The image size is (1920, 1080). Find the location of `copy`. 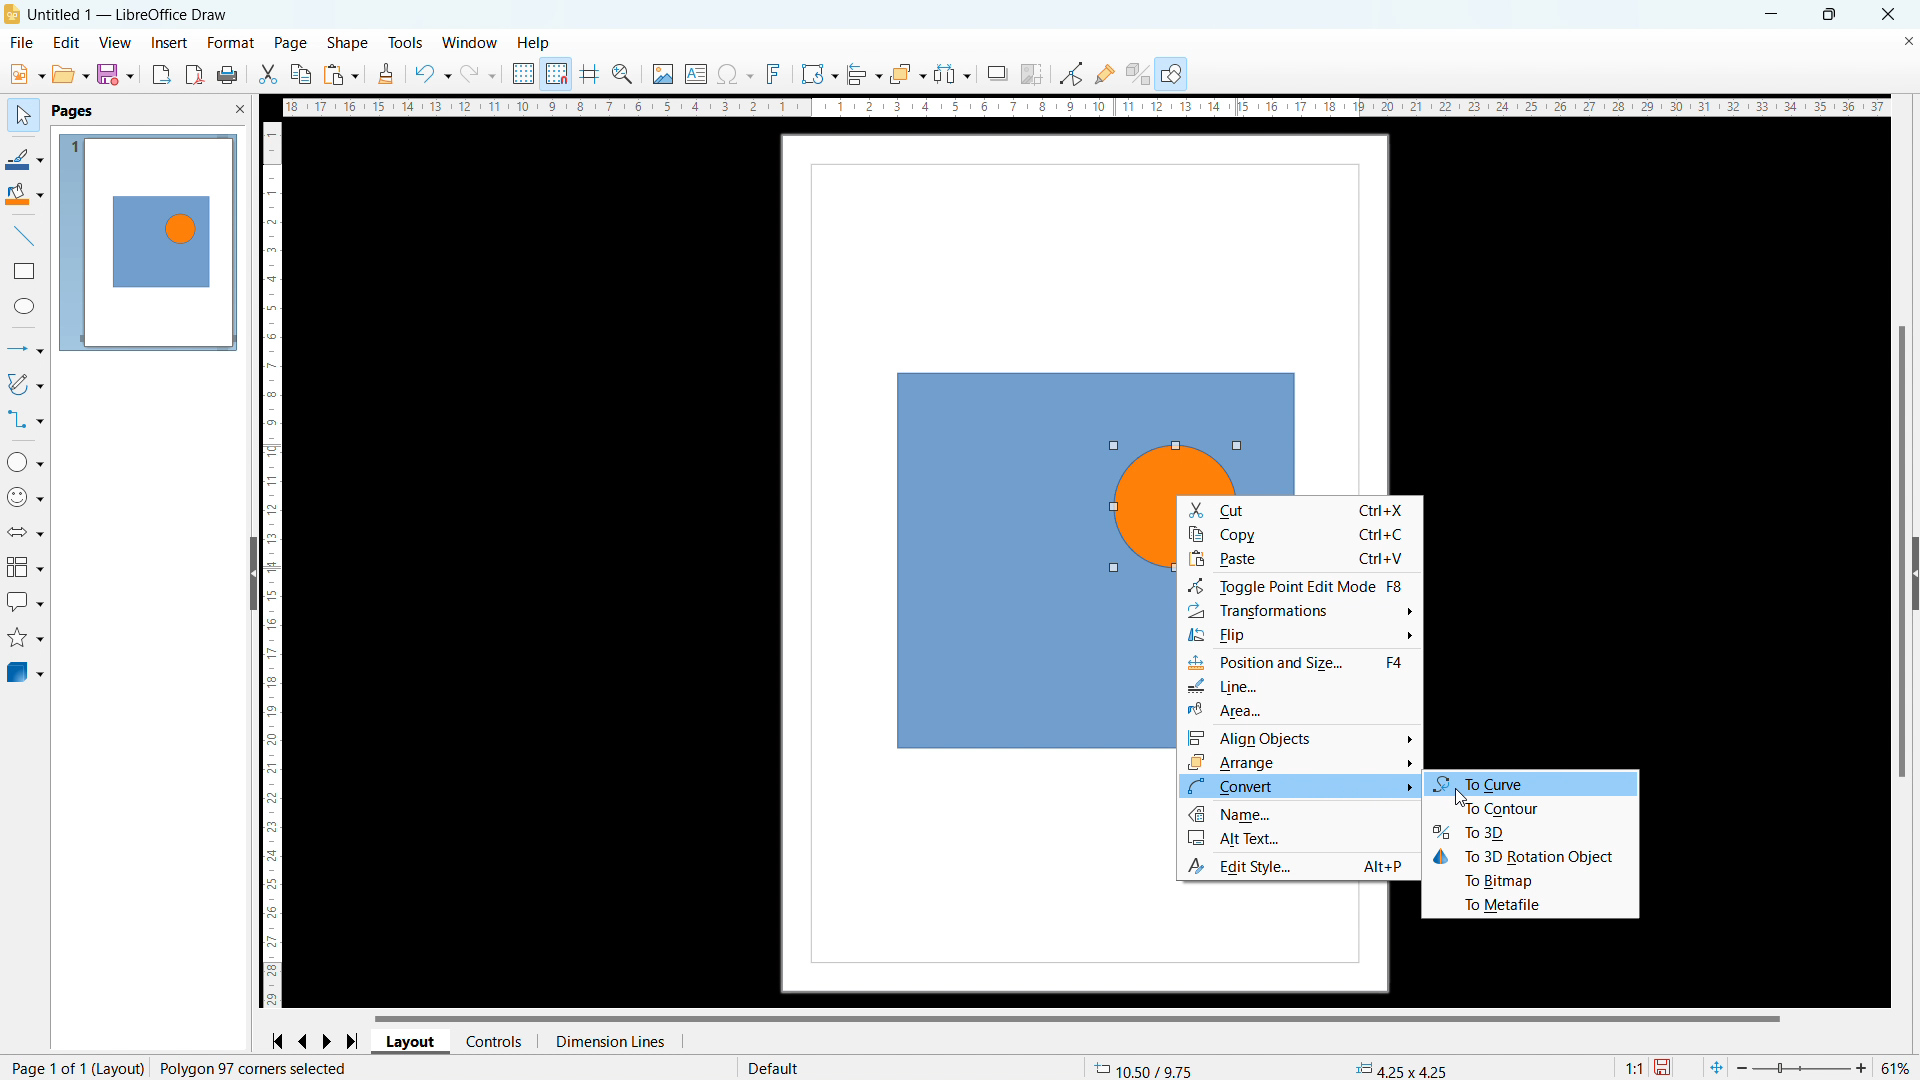

copy is located at coordinates (301, 74).